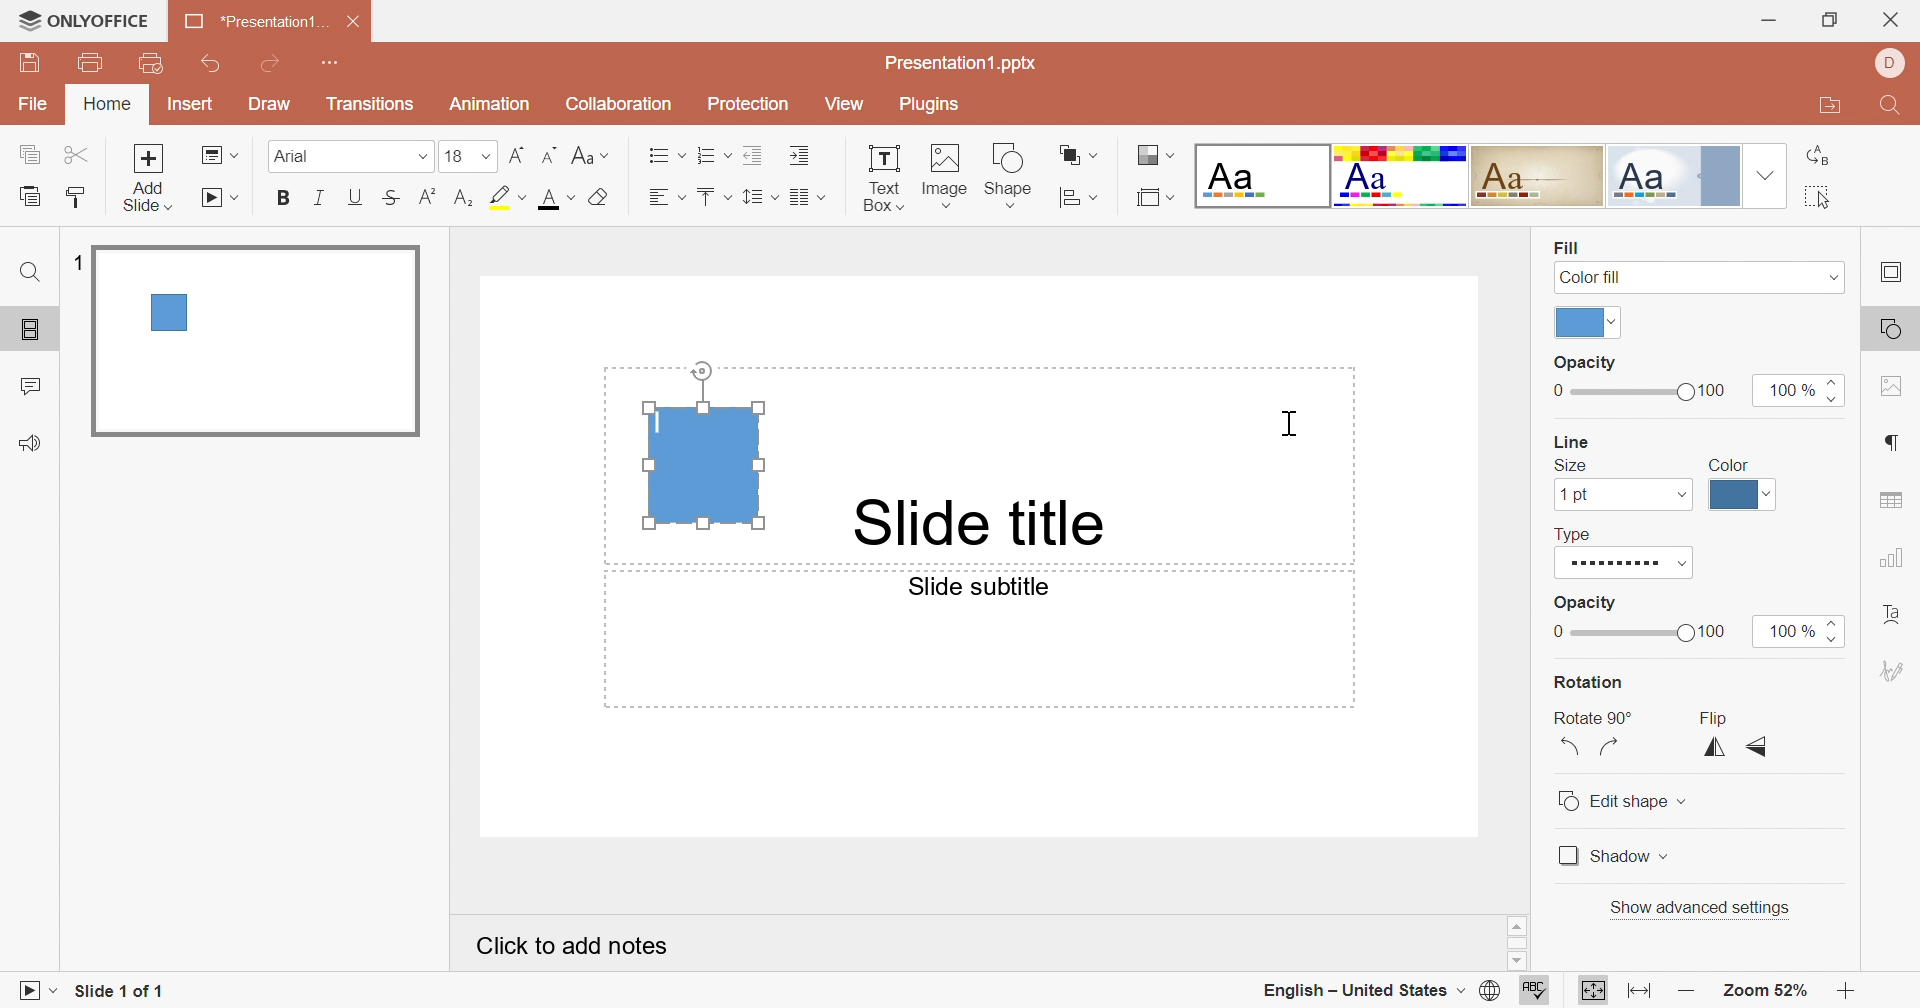 This screenshot has width=1920, height=1008. What do you see at coordinates (1631, 394) in the screenshot?
I see `Slider` at bounding box center [1631, 394].